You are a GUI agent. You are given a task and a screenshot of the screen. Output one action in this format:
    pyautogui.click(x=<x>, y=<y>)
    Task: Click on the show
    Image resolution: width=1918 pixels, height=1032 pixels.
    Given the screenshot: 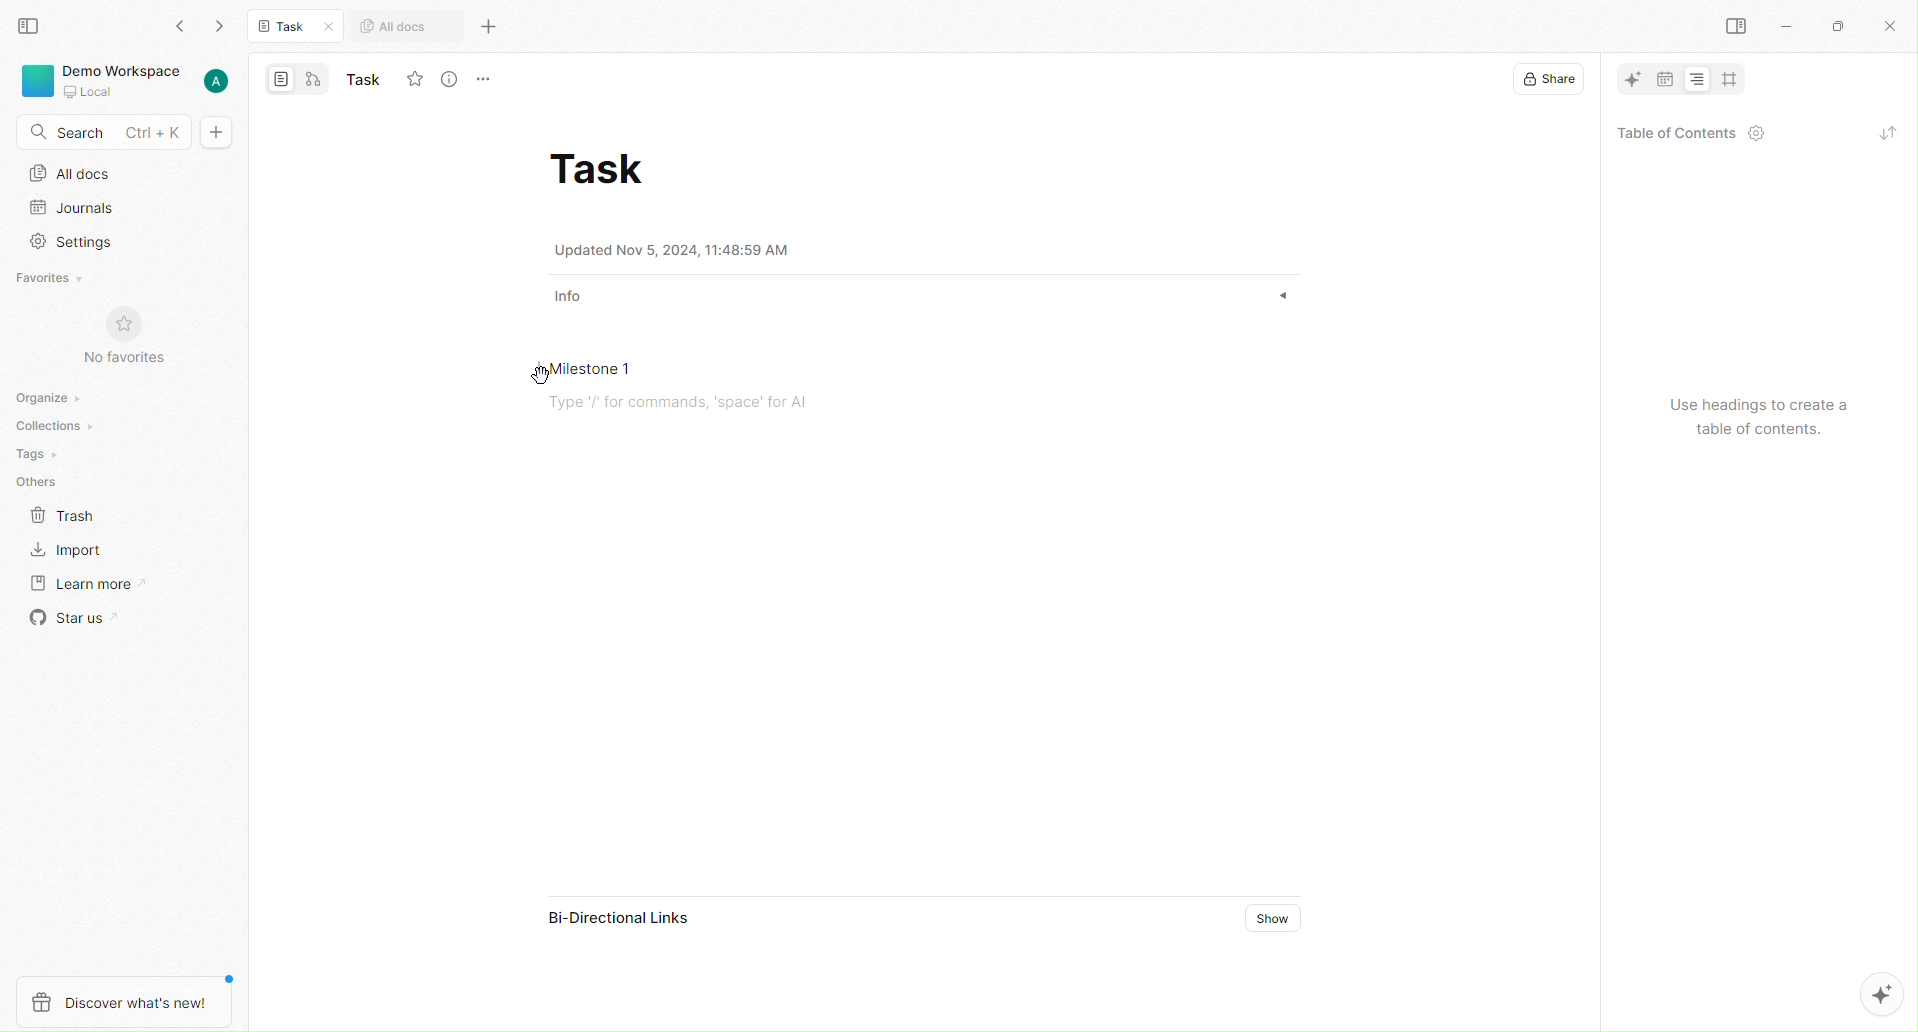 What is the action you would take?
    pyautogui.click(x=1270, y=294)
    